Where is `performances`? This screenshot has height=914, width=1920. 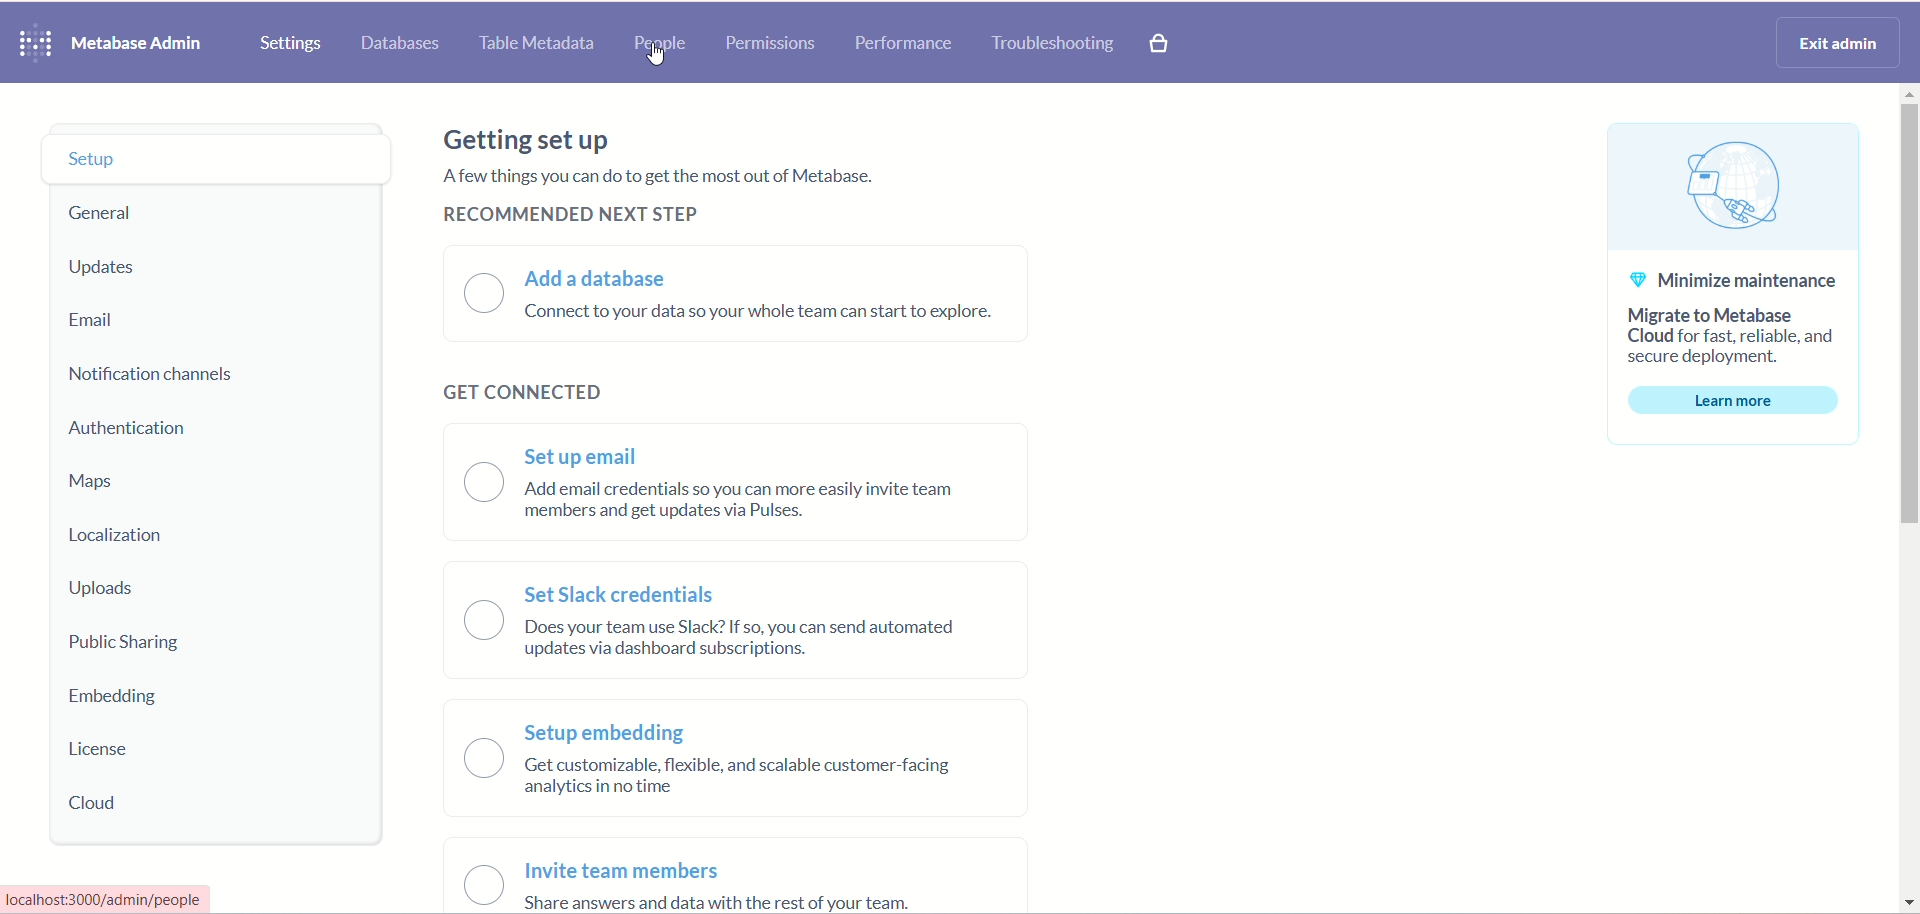 performances is located at coordinates (905, 44).